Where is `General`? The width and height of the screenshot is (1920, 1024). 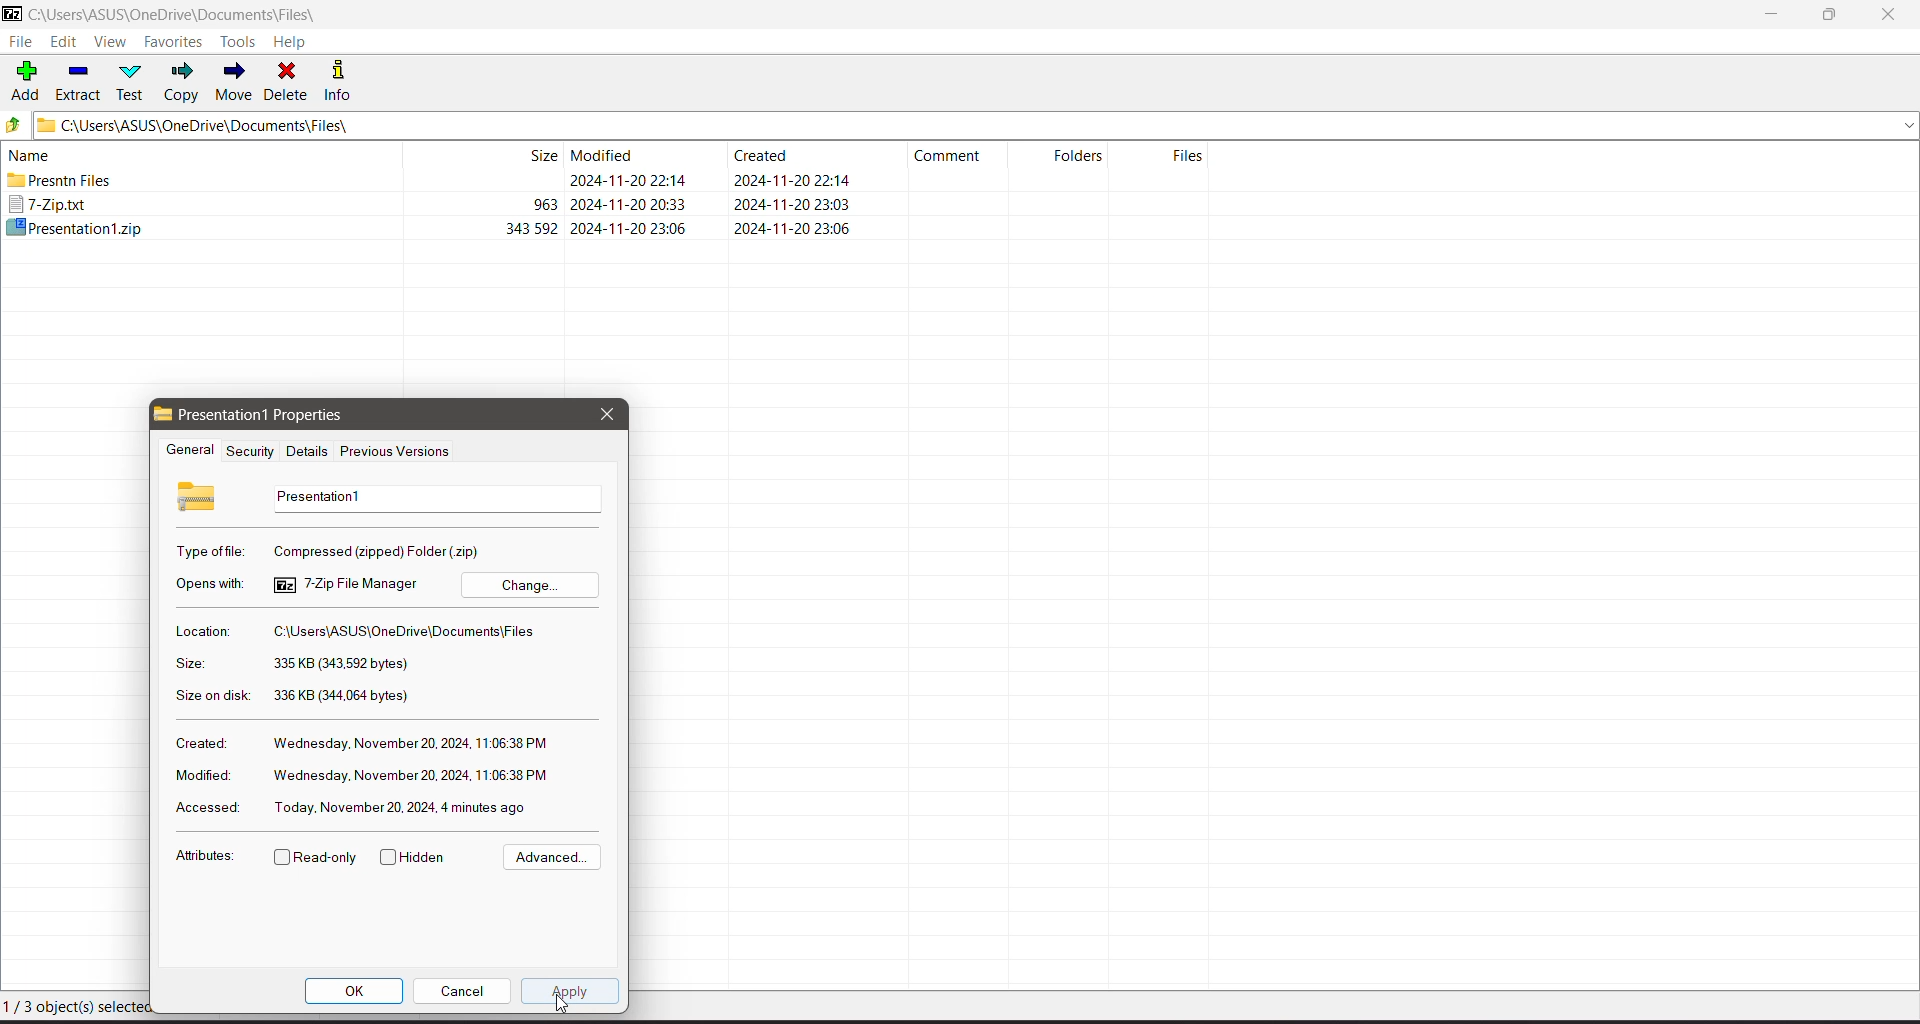 General is located at coordinates (187, 451).